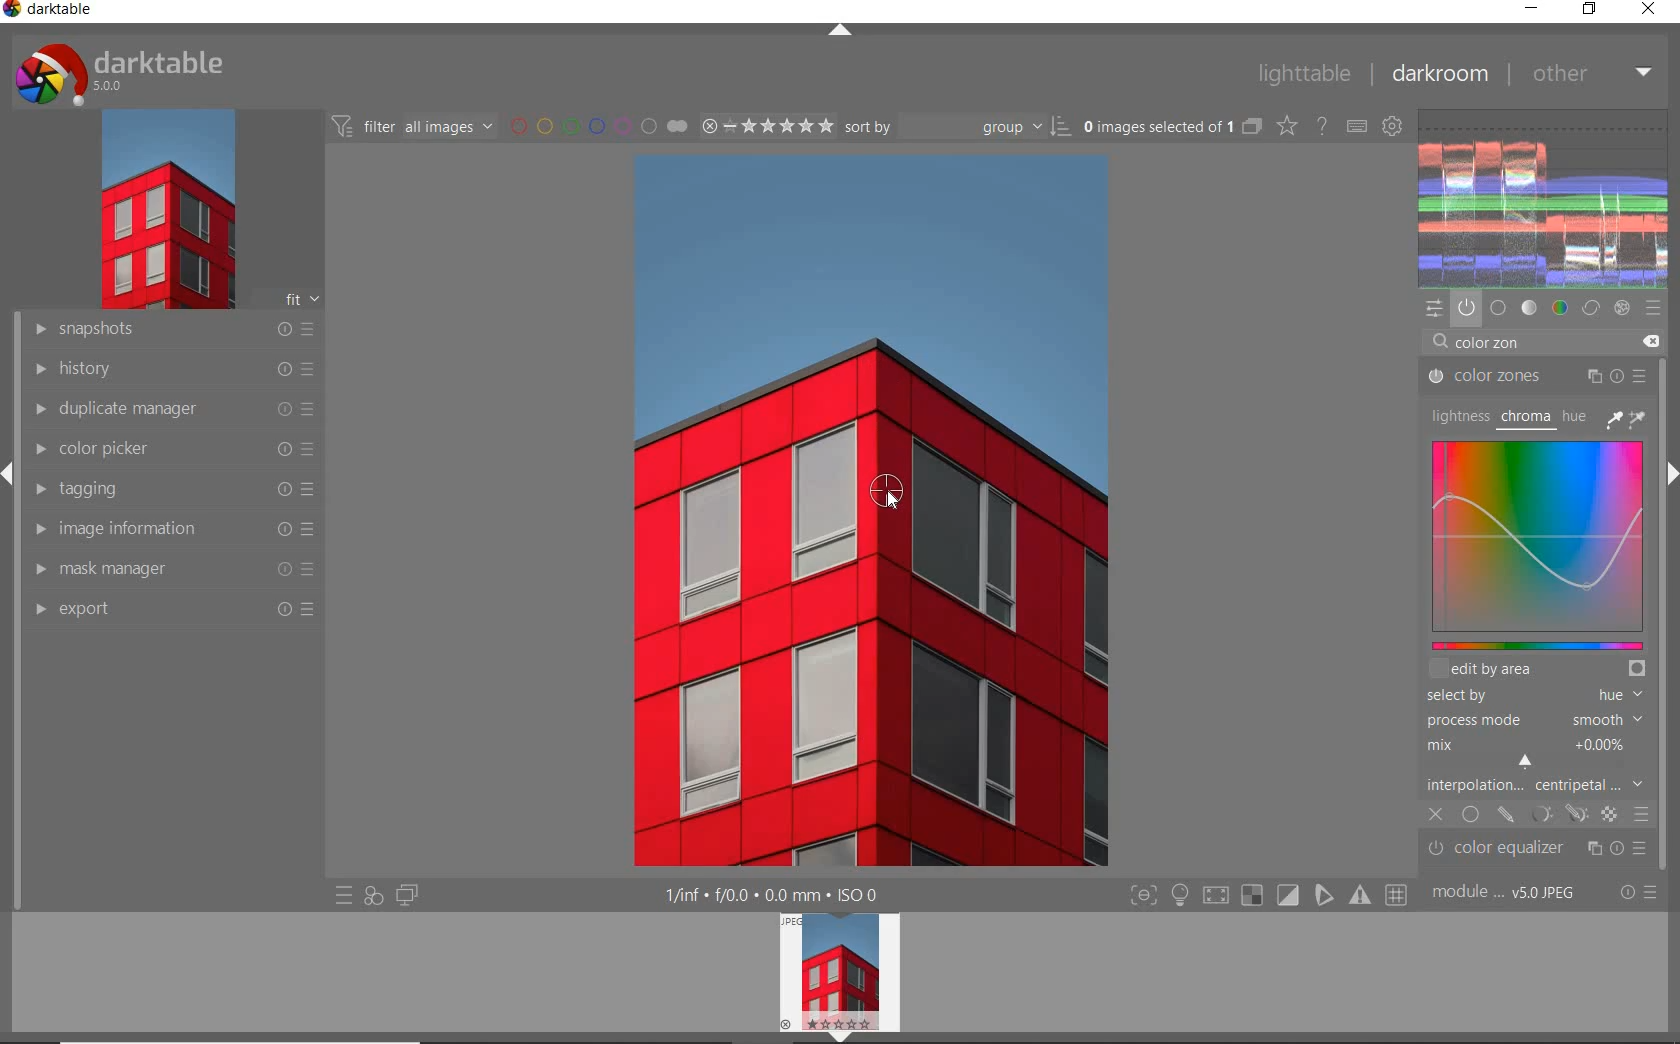  I want to click on change type of overlays, so click(1289, 127).